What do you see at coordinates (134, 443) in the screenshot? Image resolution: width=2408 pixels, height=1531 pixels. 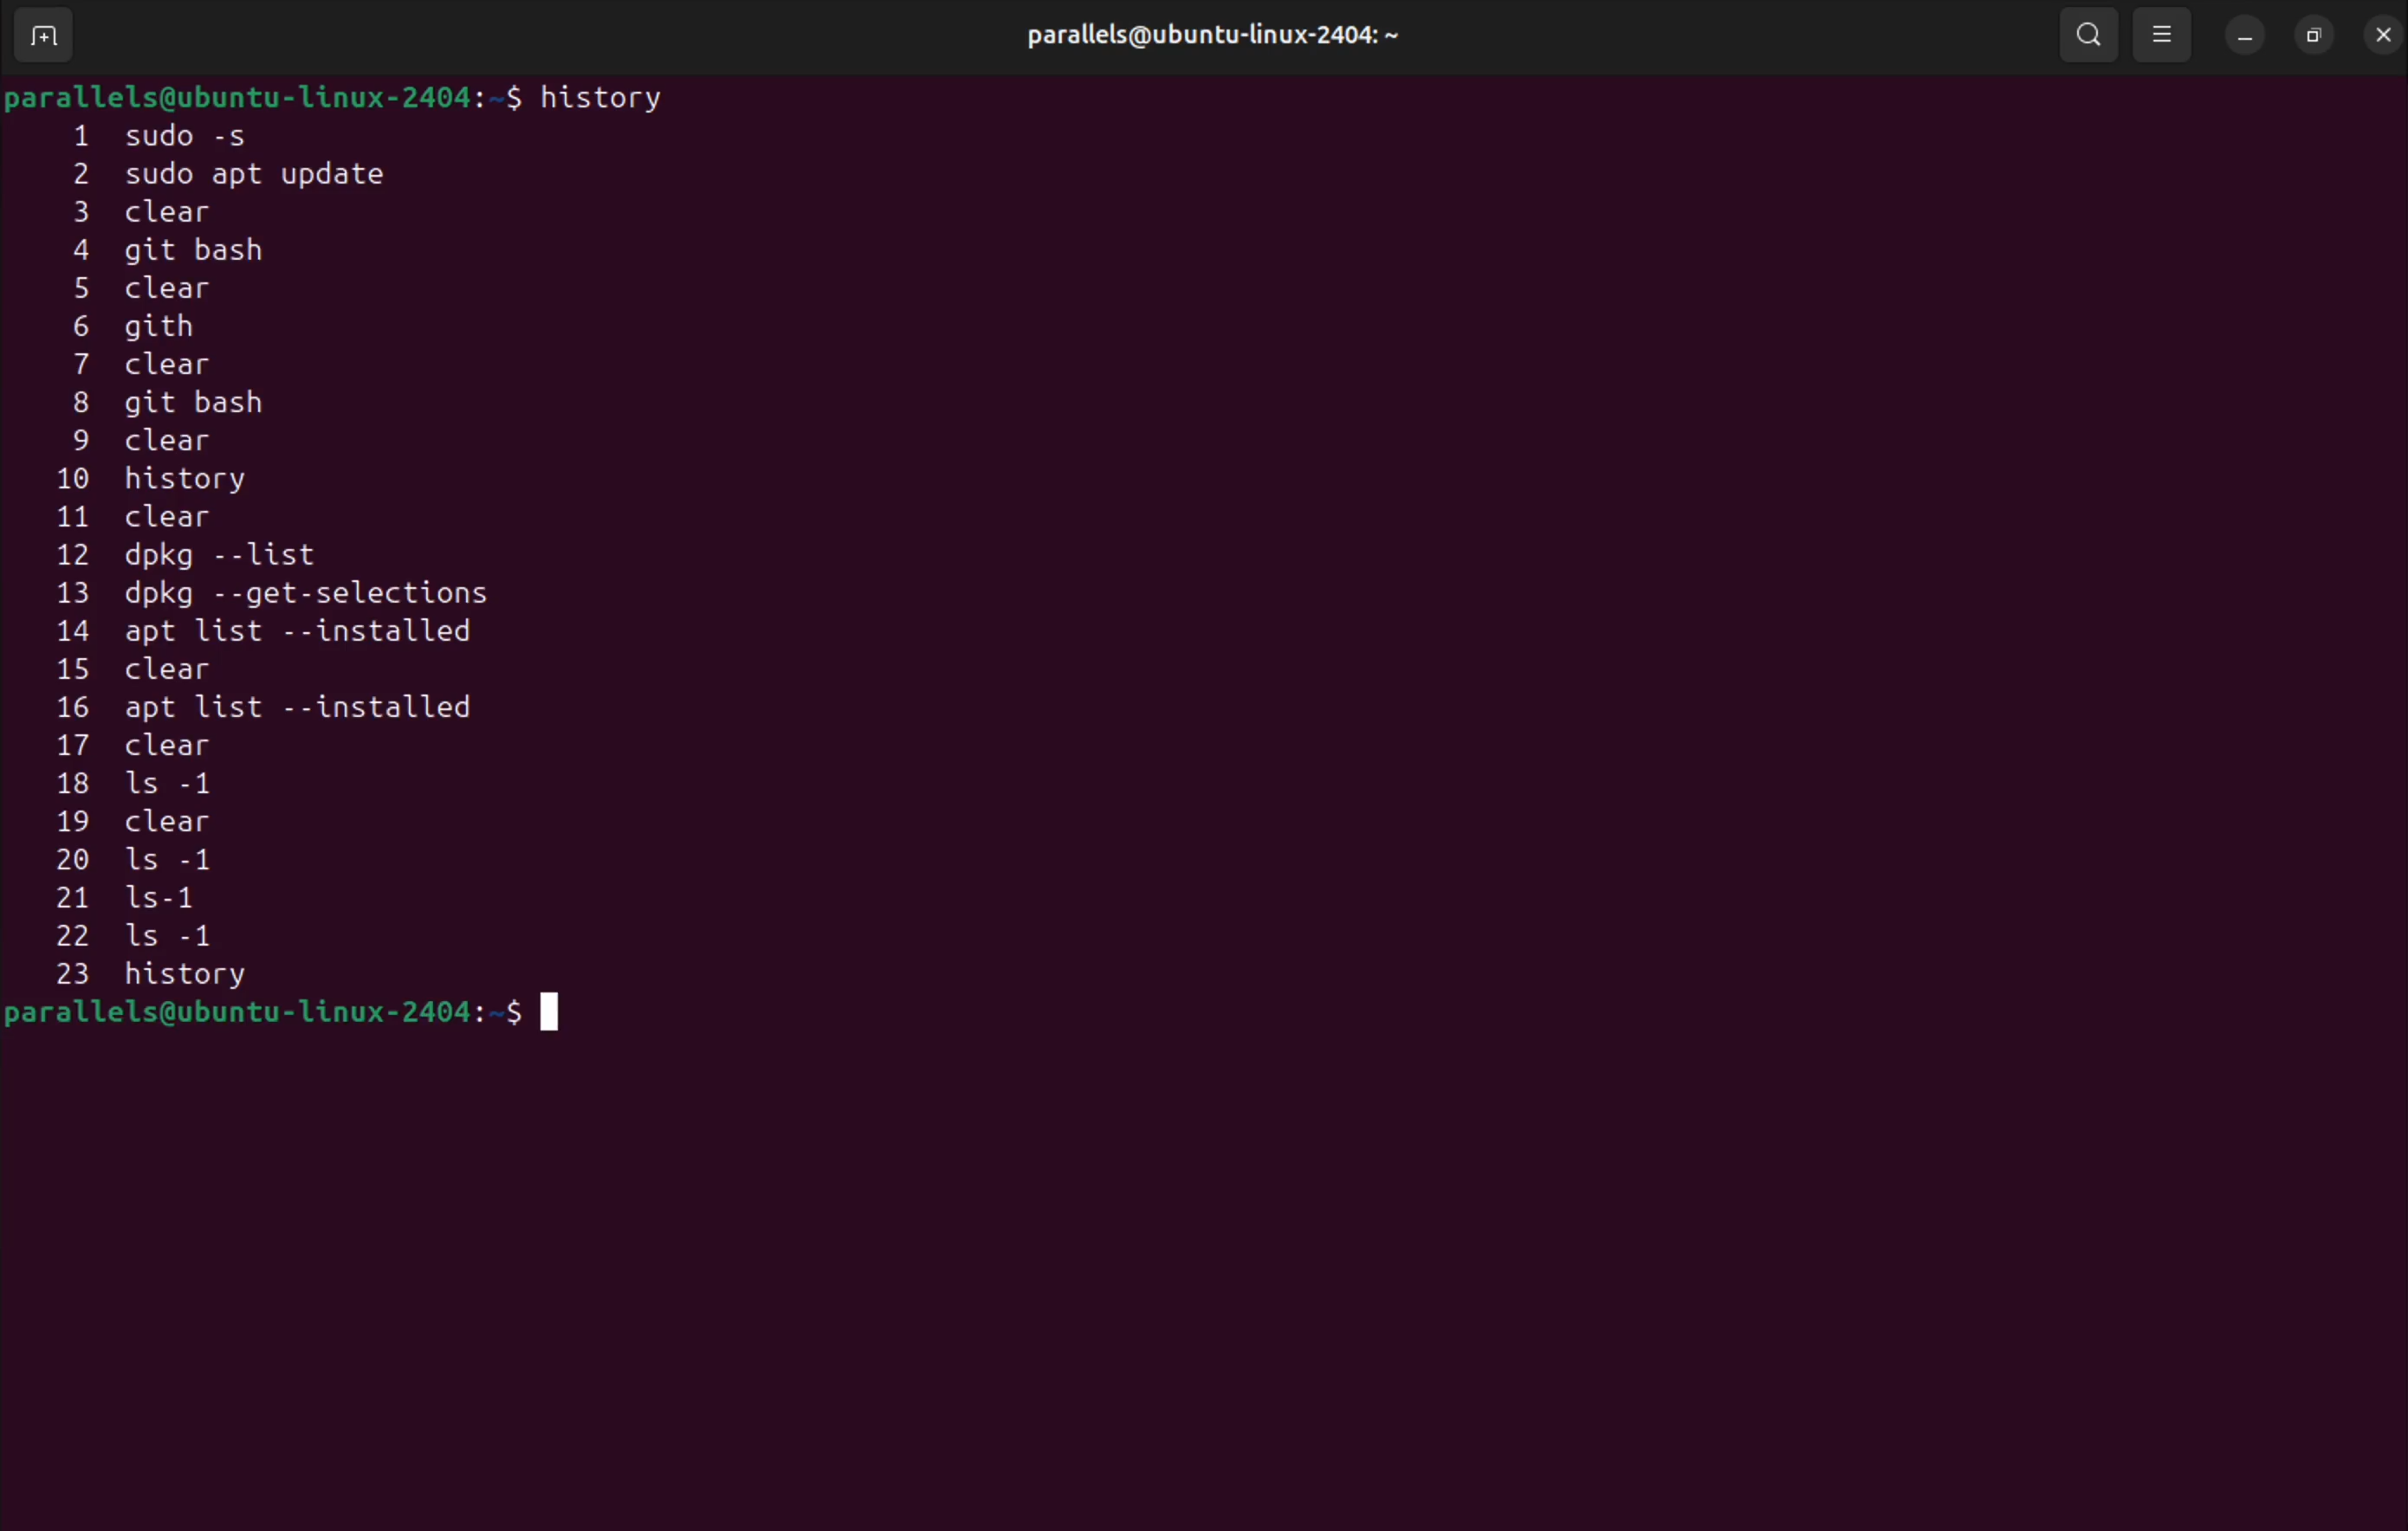 I see `9 clear` at bounding box center [134, 443].